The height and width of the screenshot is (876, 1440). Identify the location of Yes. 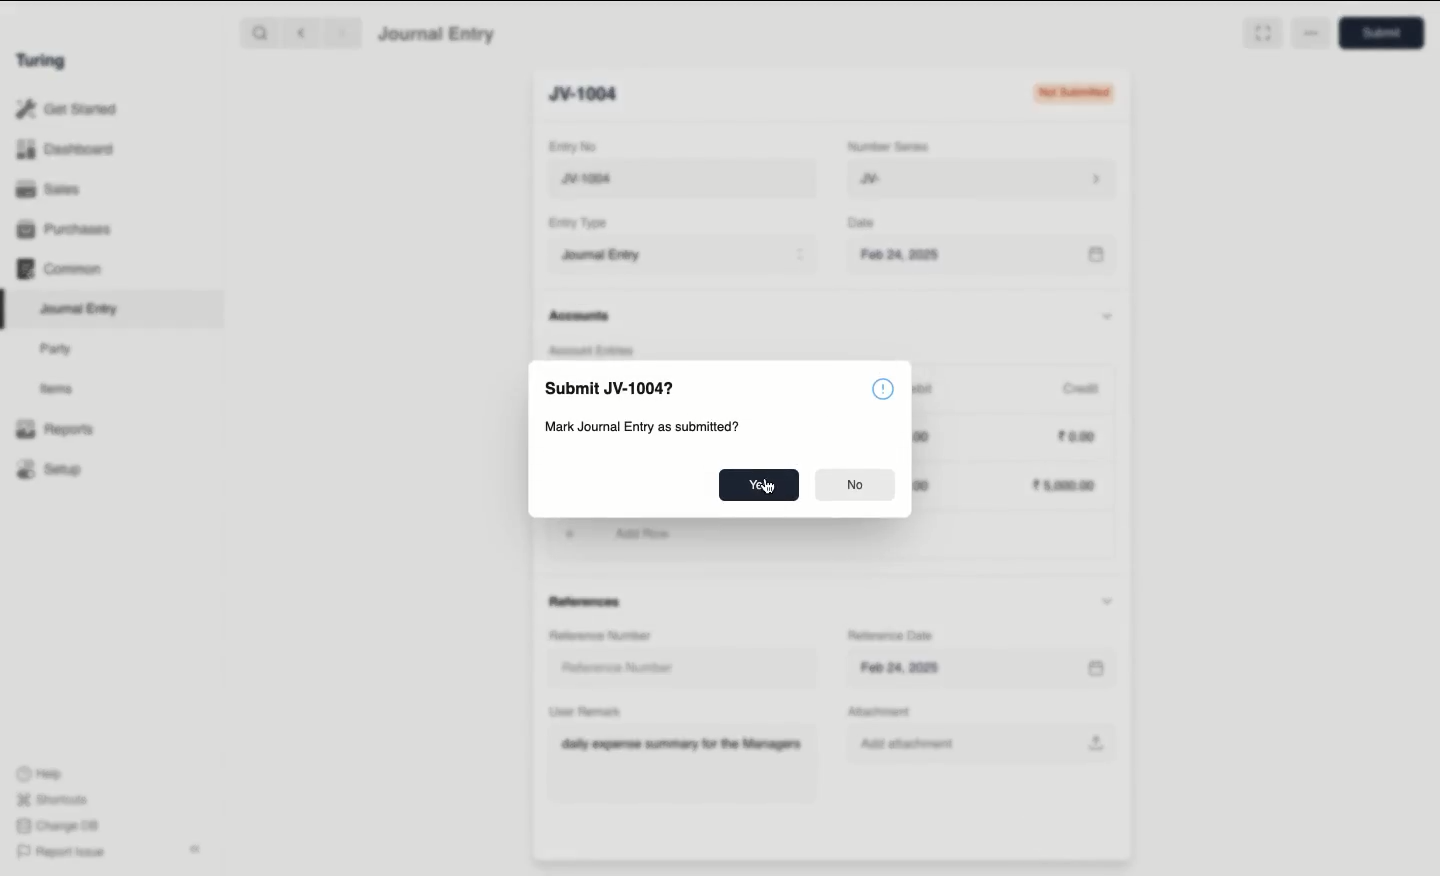
(759, 485).